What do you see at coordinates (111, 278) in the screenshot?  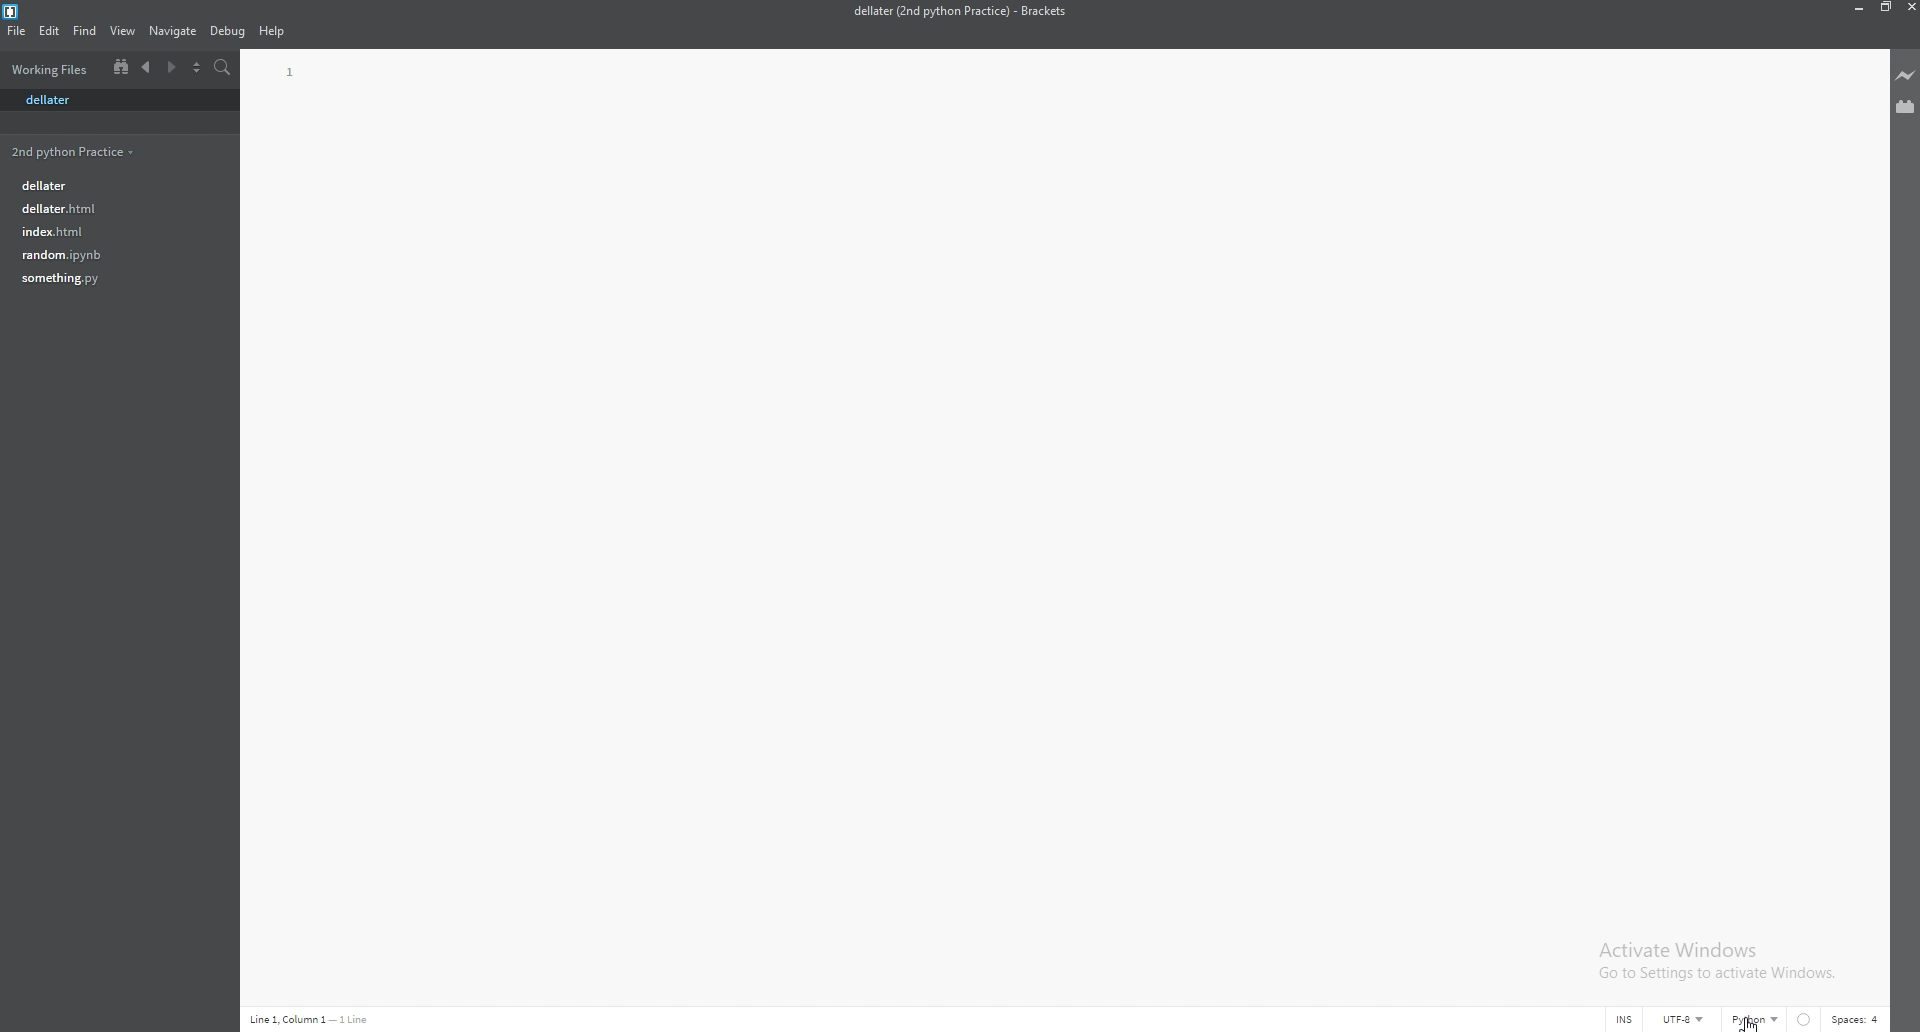 I see `file` at bounding box center [111, 278].